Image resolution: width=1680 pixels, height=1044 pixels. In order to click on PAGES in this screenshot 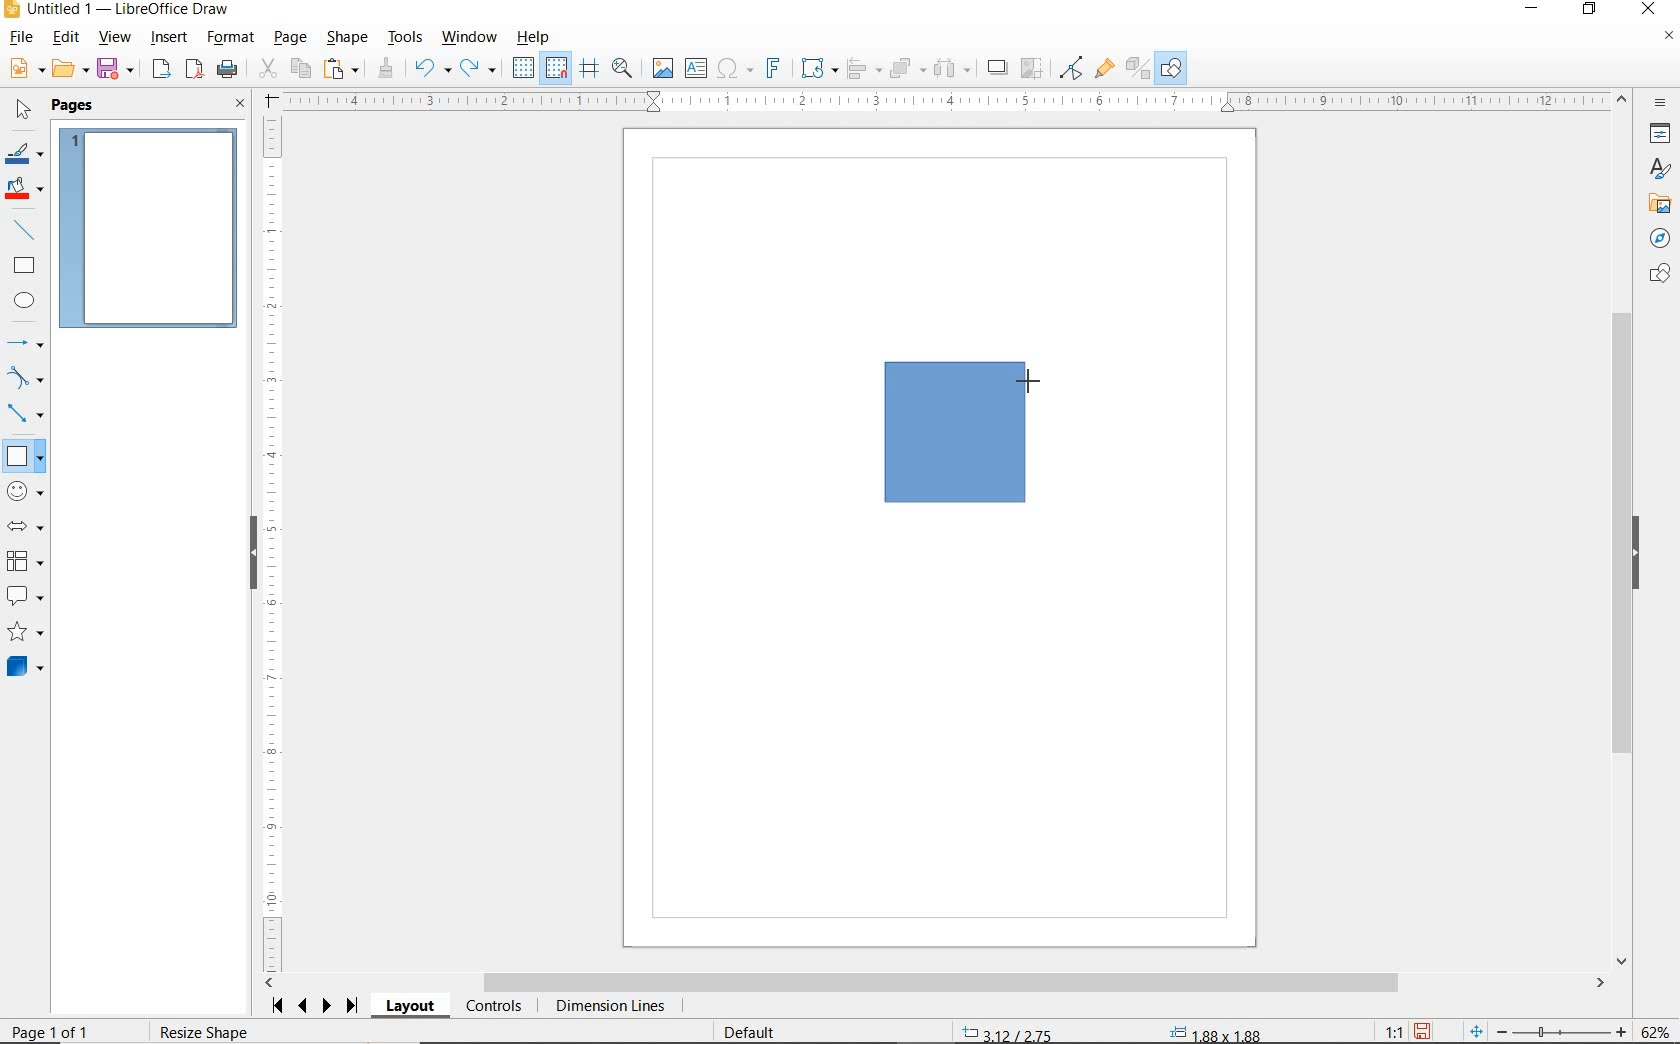, I will do `click(75, 107)`.